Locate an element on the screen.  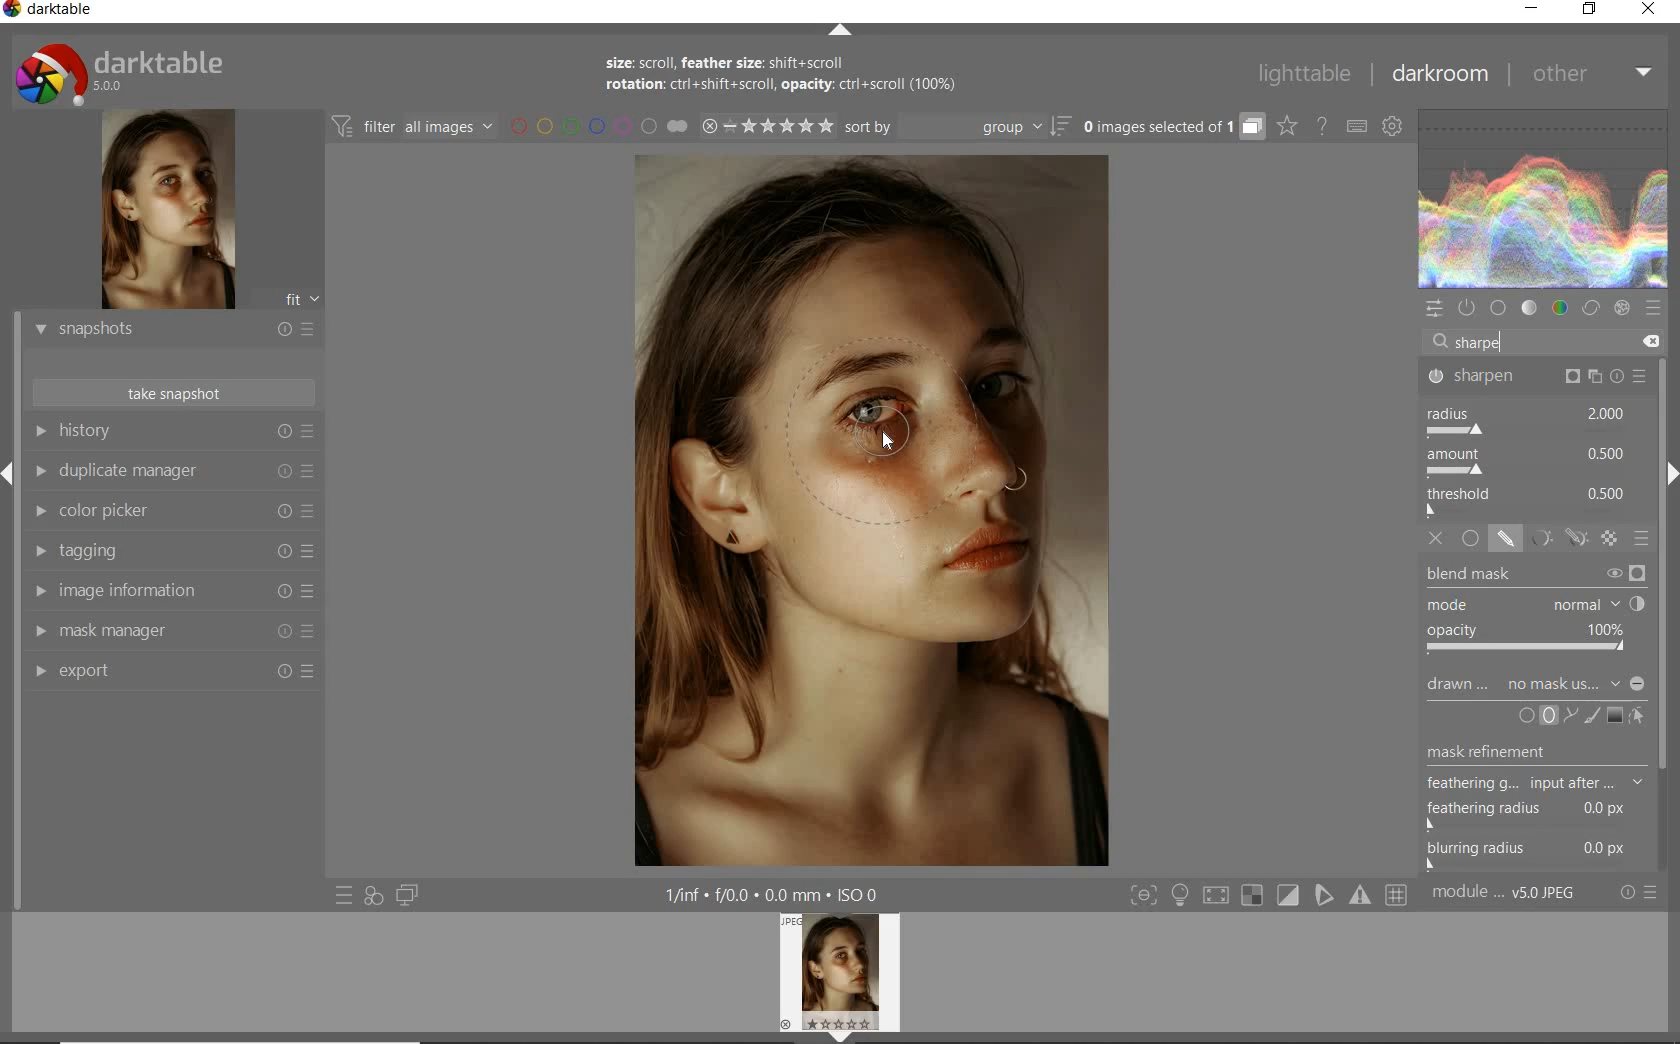
snapshots is located at coordinates (173, 331).